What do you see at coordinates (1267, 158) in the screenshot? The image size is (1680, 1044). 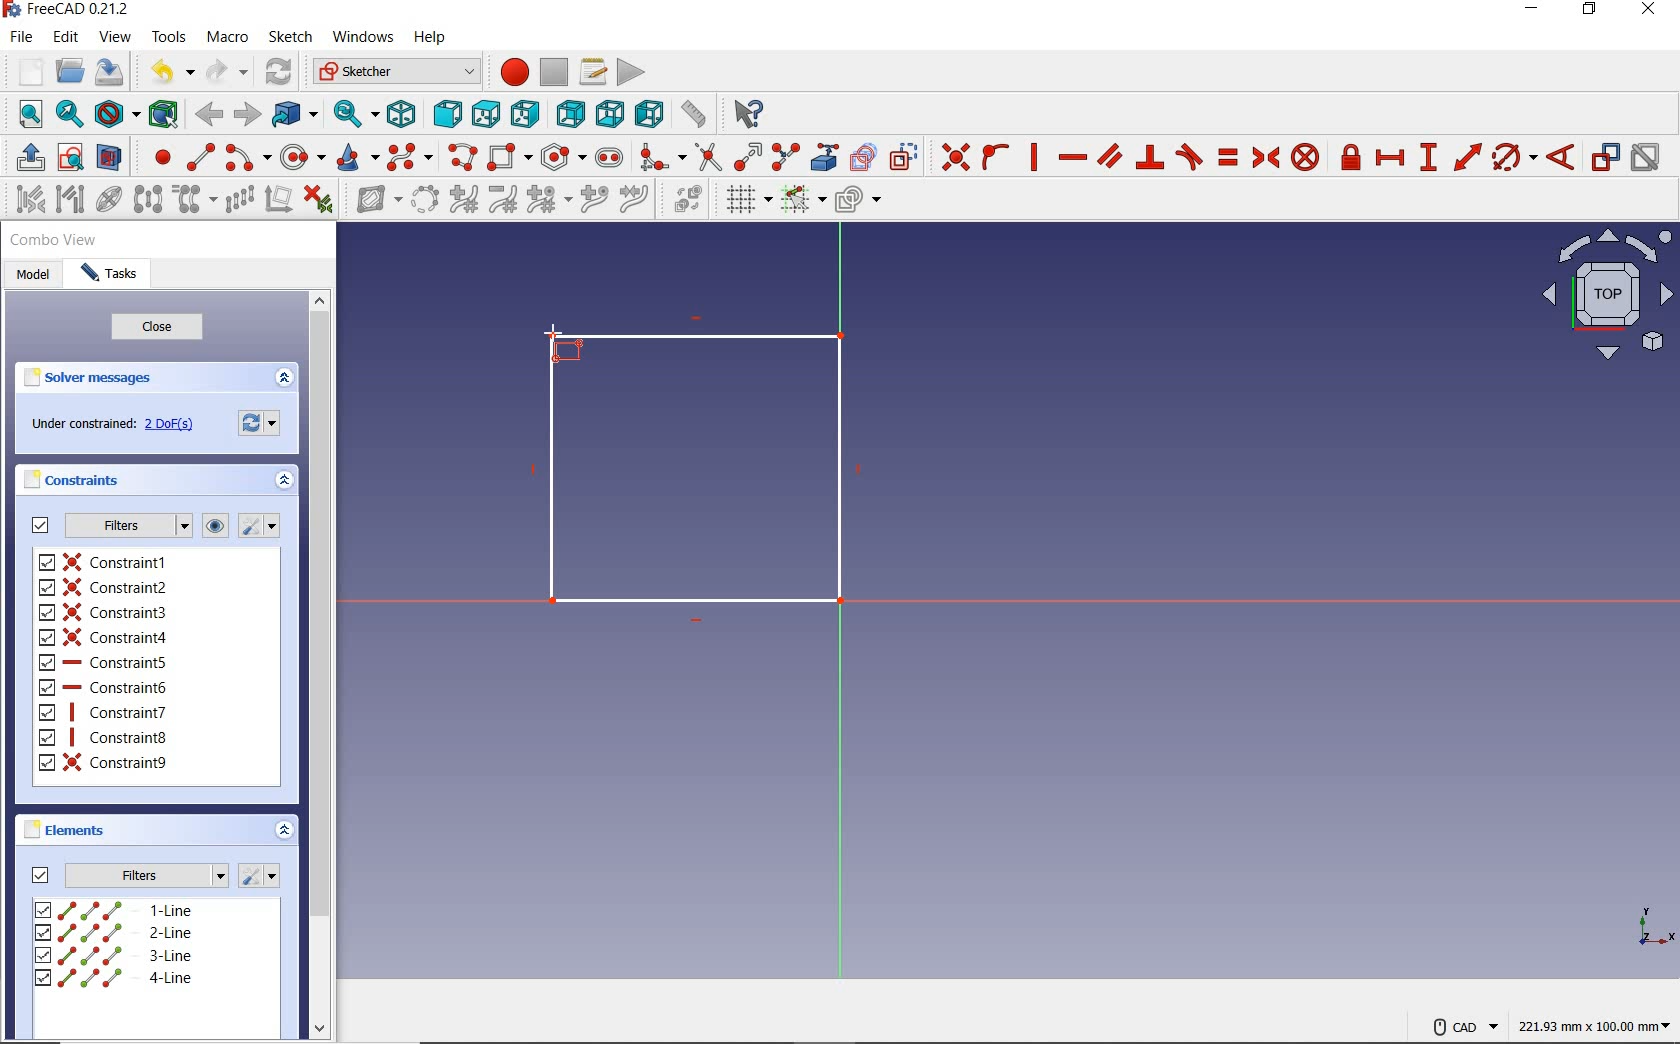 I see `constrain symmetrical` at bounding box center [1267, 158].